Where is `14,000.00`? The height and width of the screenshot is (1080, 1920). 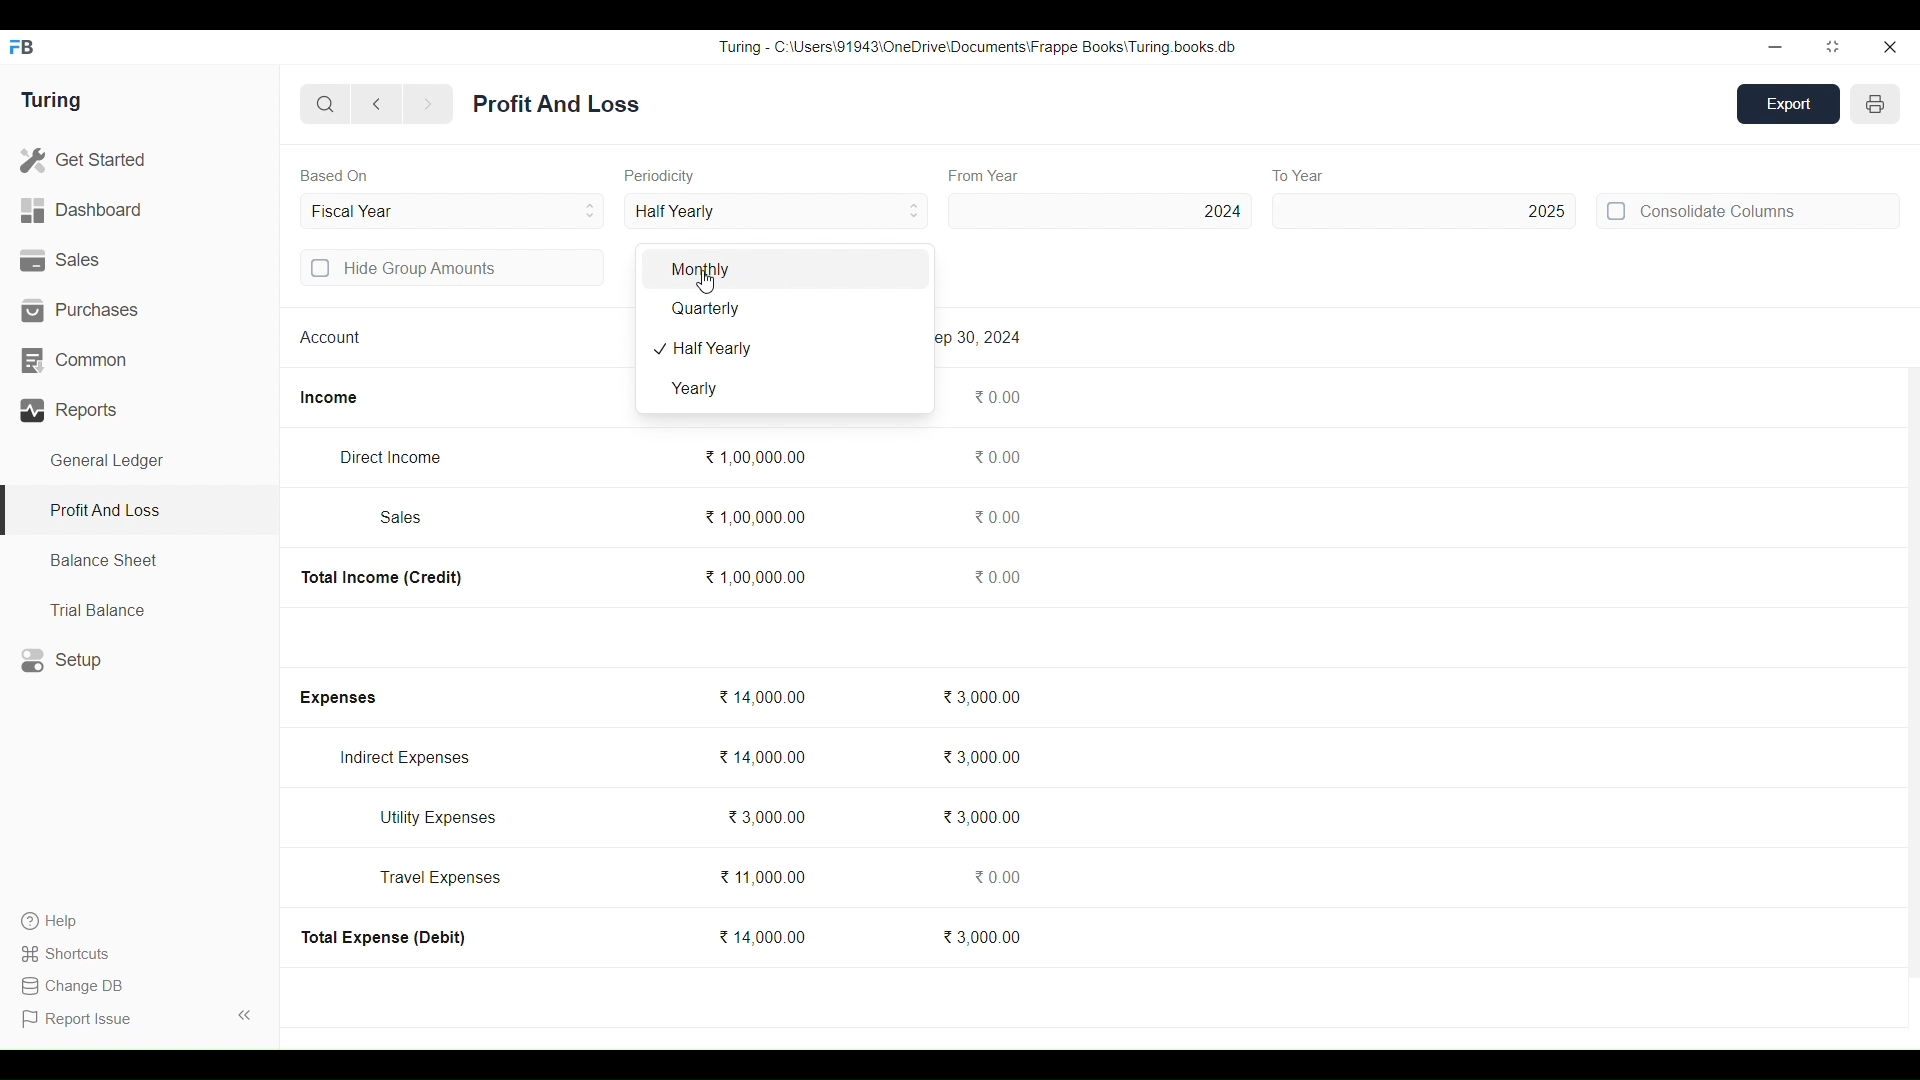
14,000.00 is located at coordinates (761, 937).